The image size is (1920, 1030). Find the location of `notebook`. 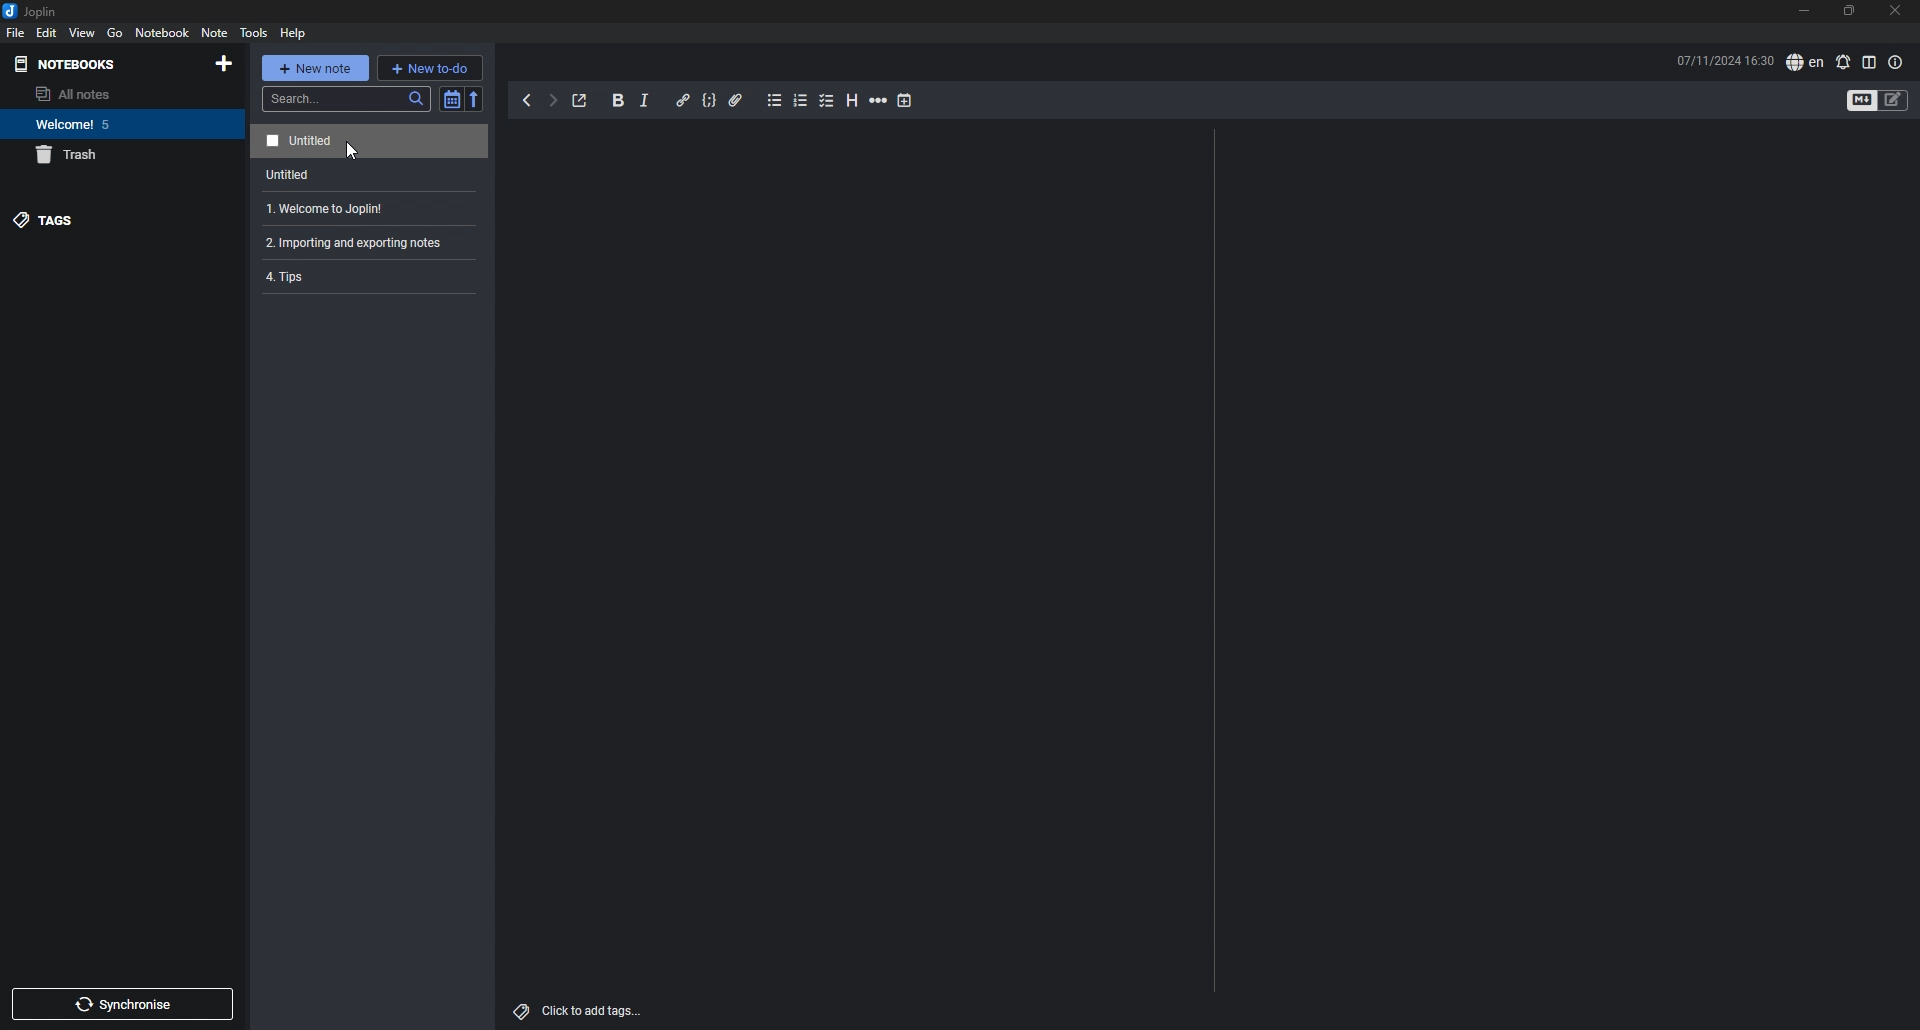

notebook is located at coordinates (101, 124).